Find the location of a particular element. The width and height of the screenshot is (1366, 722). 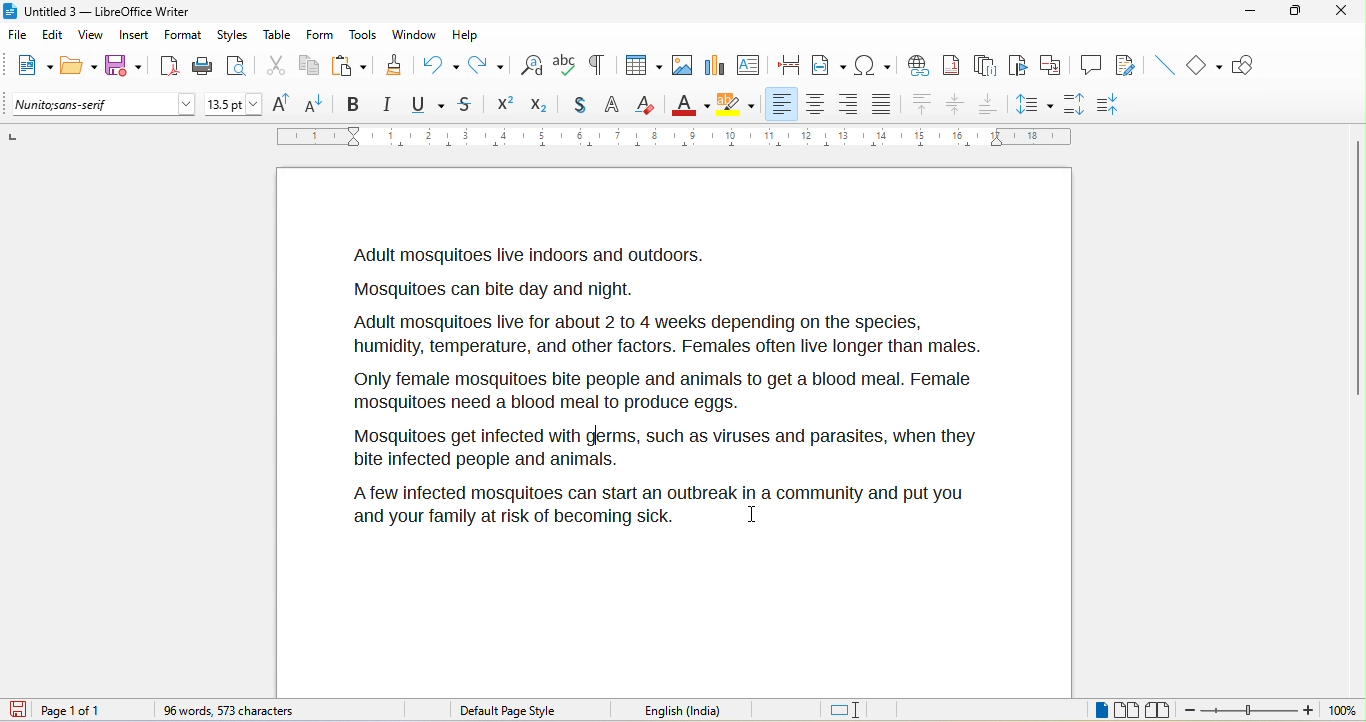

outline font effect is located at coordinates (612, 107).